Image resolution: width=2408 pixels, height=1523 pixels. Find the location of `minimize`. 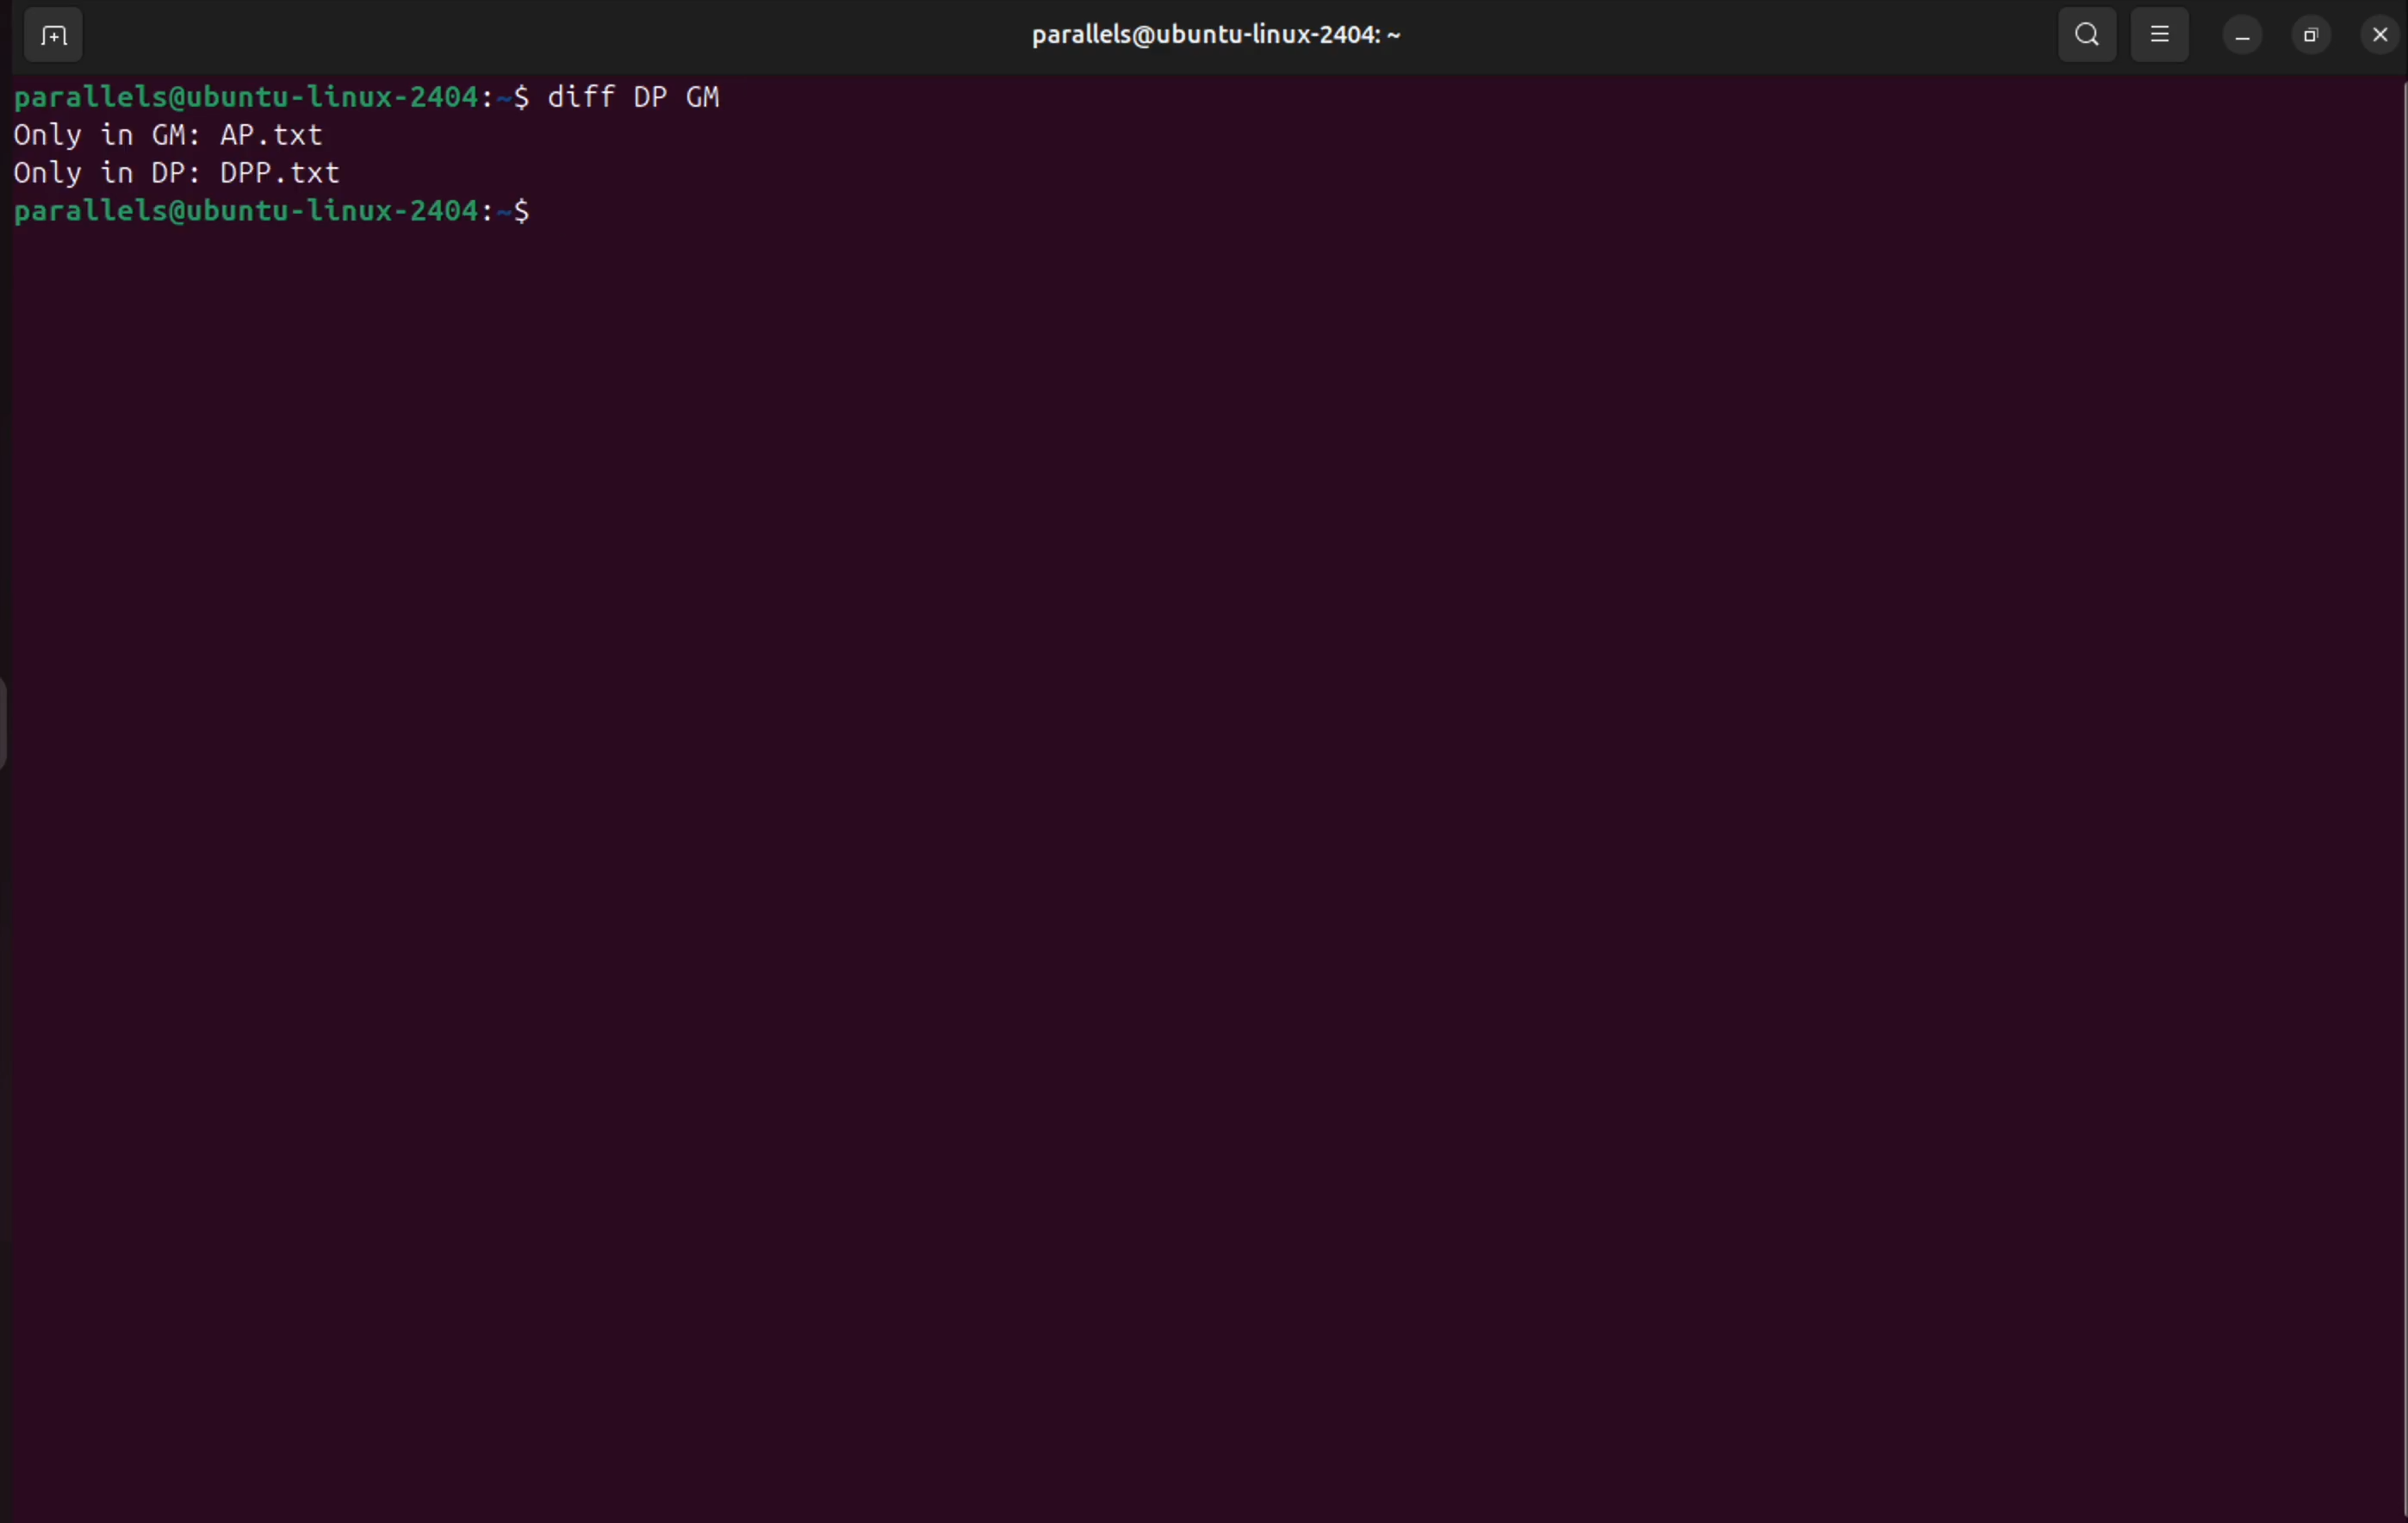

minimize is located at coordinates (2243, 38).